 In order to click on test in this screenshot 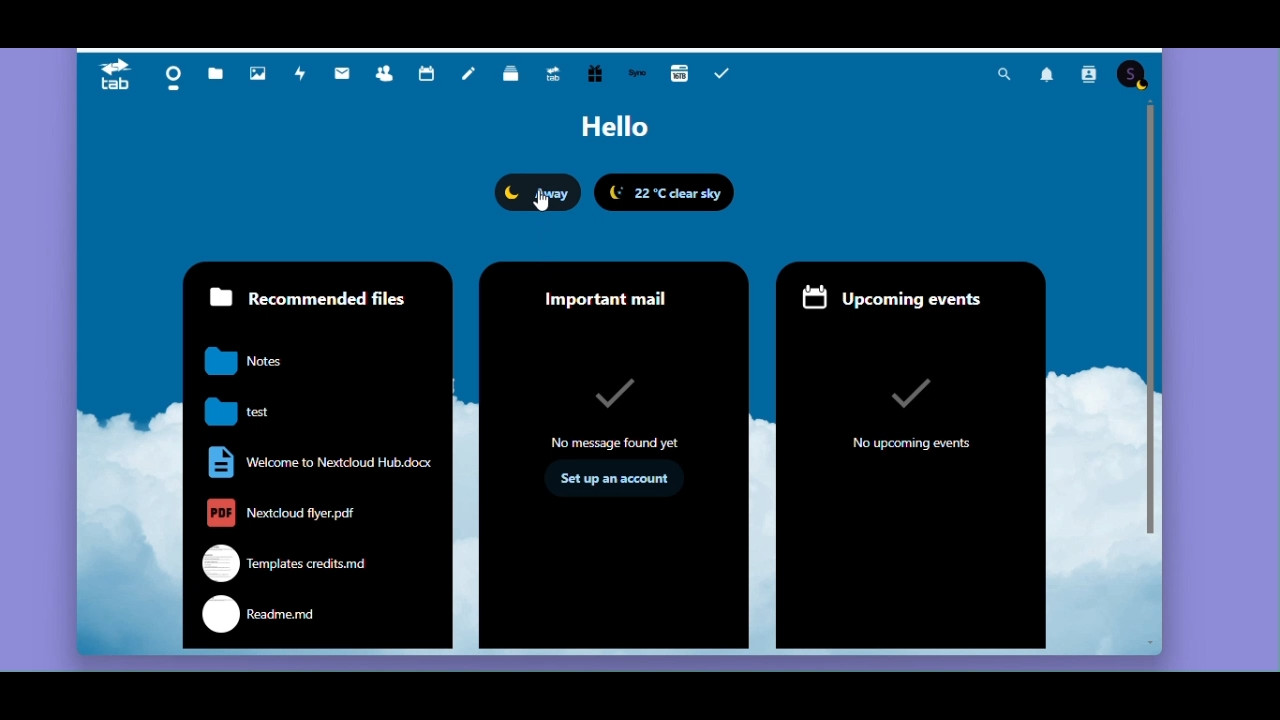, I will do `click(259, 409)`.